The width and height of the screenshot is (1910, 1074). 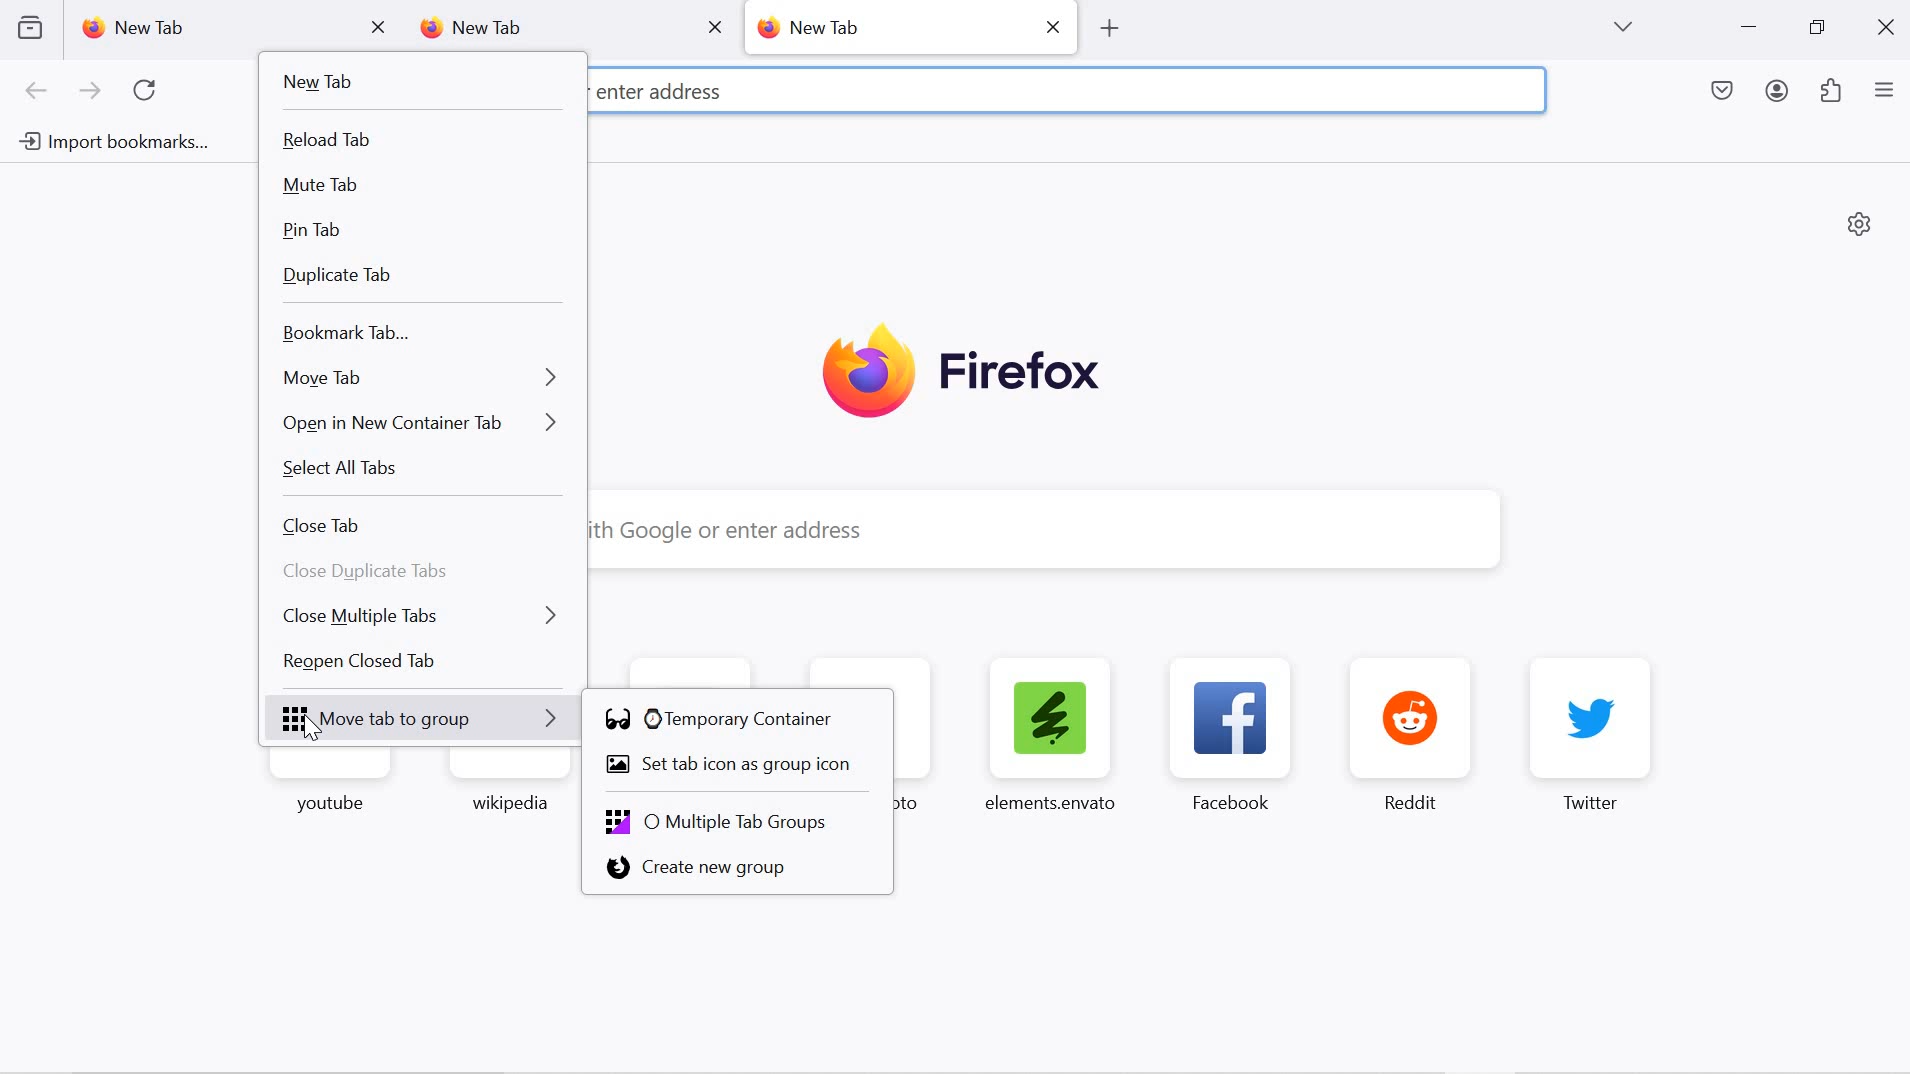 What do you see at coordinates (1030, 531) in the screenshot?
I see `y Search with Google or enter address` at bounding box center [1030, 531].